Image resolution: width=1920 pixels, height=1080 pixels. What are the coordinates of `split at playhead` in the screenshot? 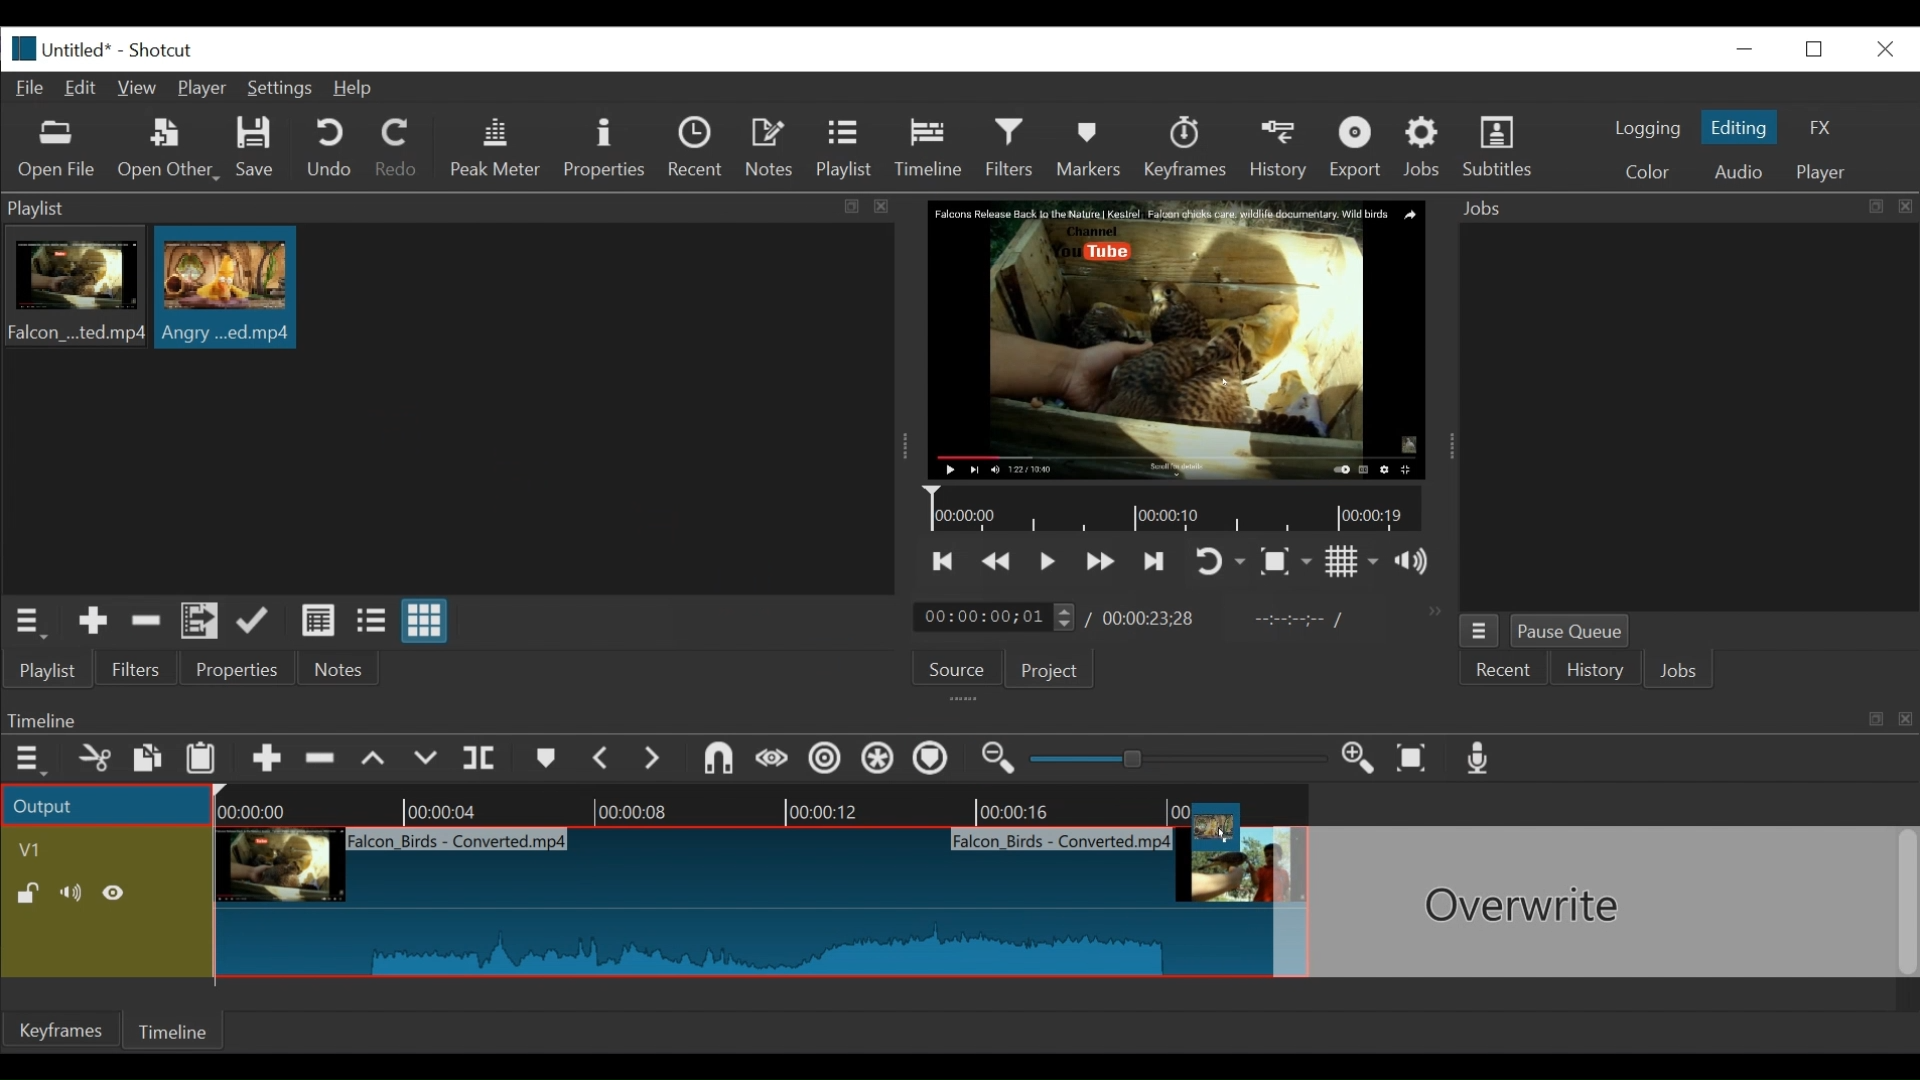 It's located at (482, 760).